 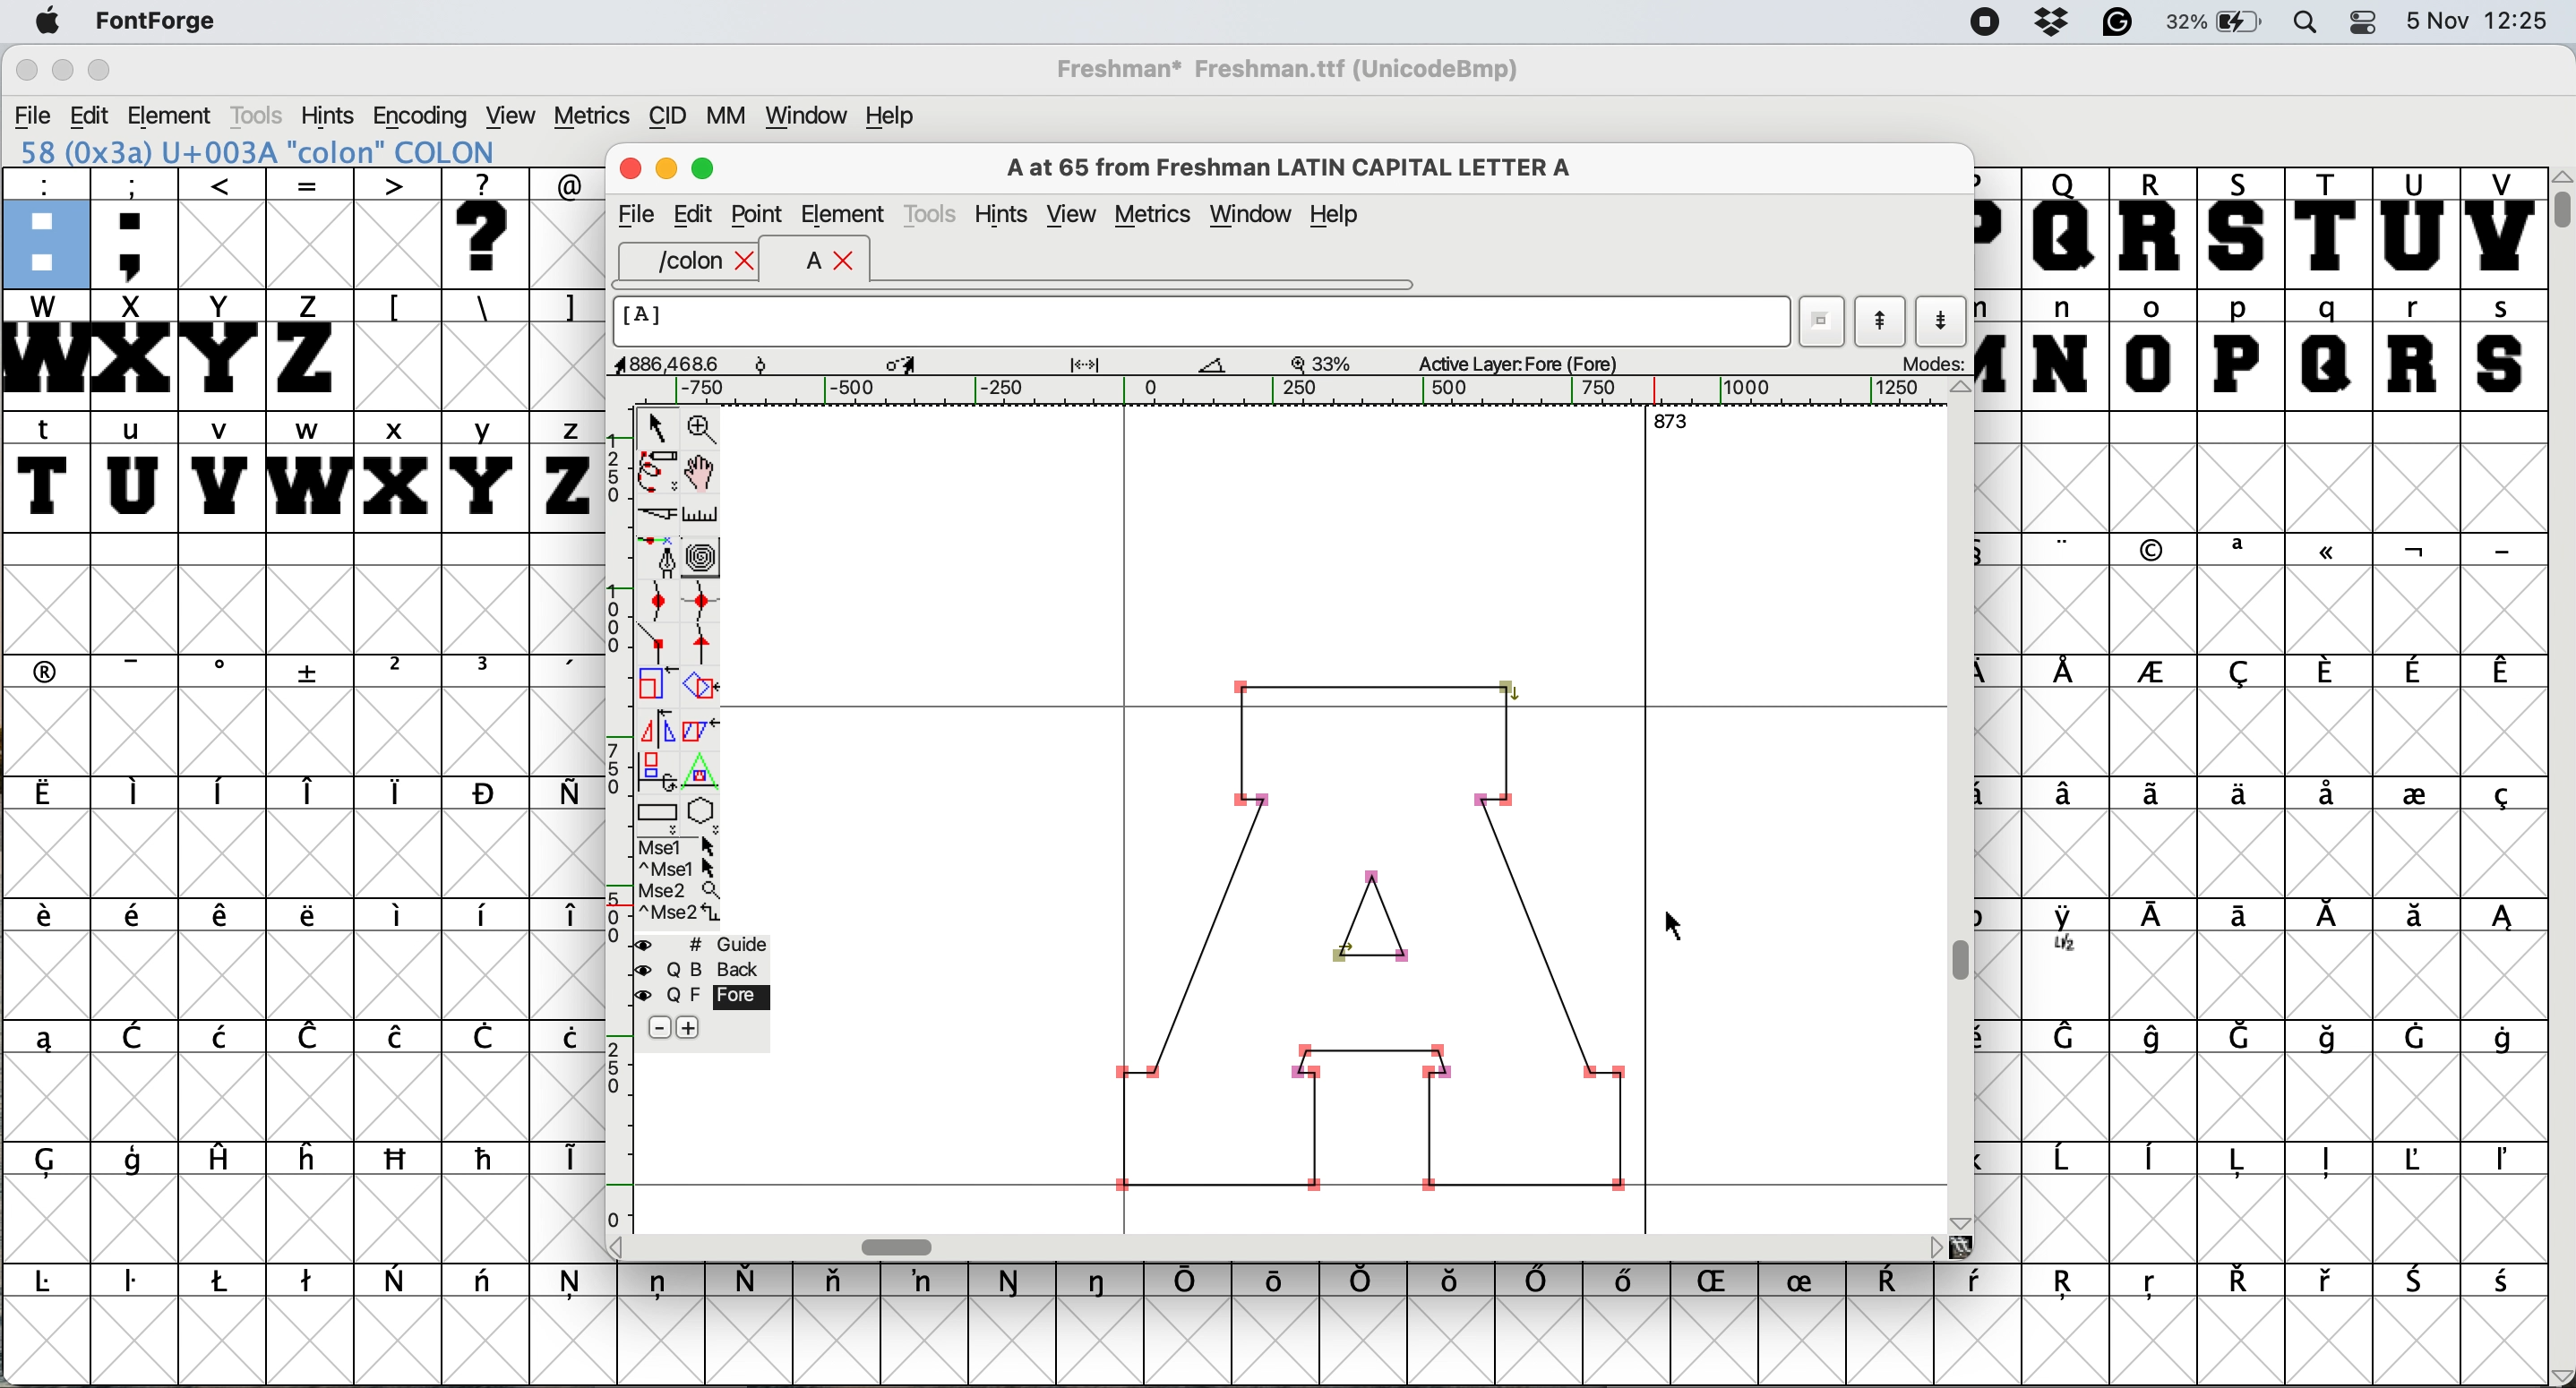 What do you see at coordinates (2247, 1035) in the screenshot?
I see `symbol` at bounding box center [2247, 1035].